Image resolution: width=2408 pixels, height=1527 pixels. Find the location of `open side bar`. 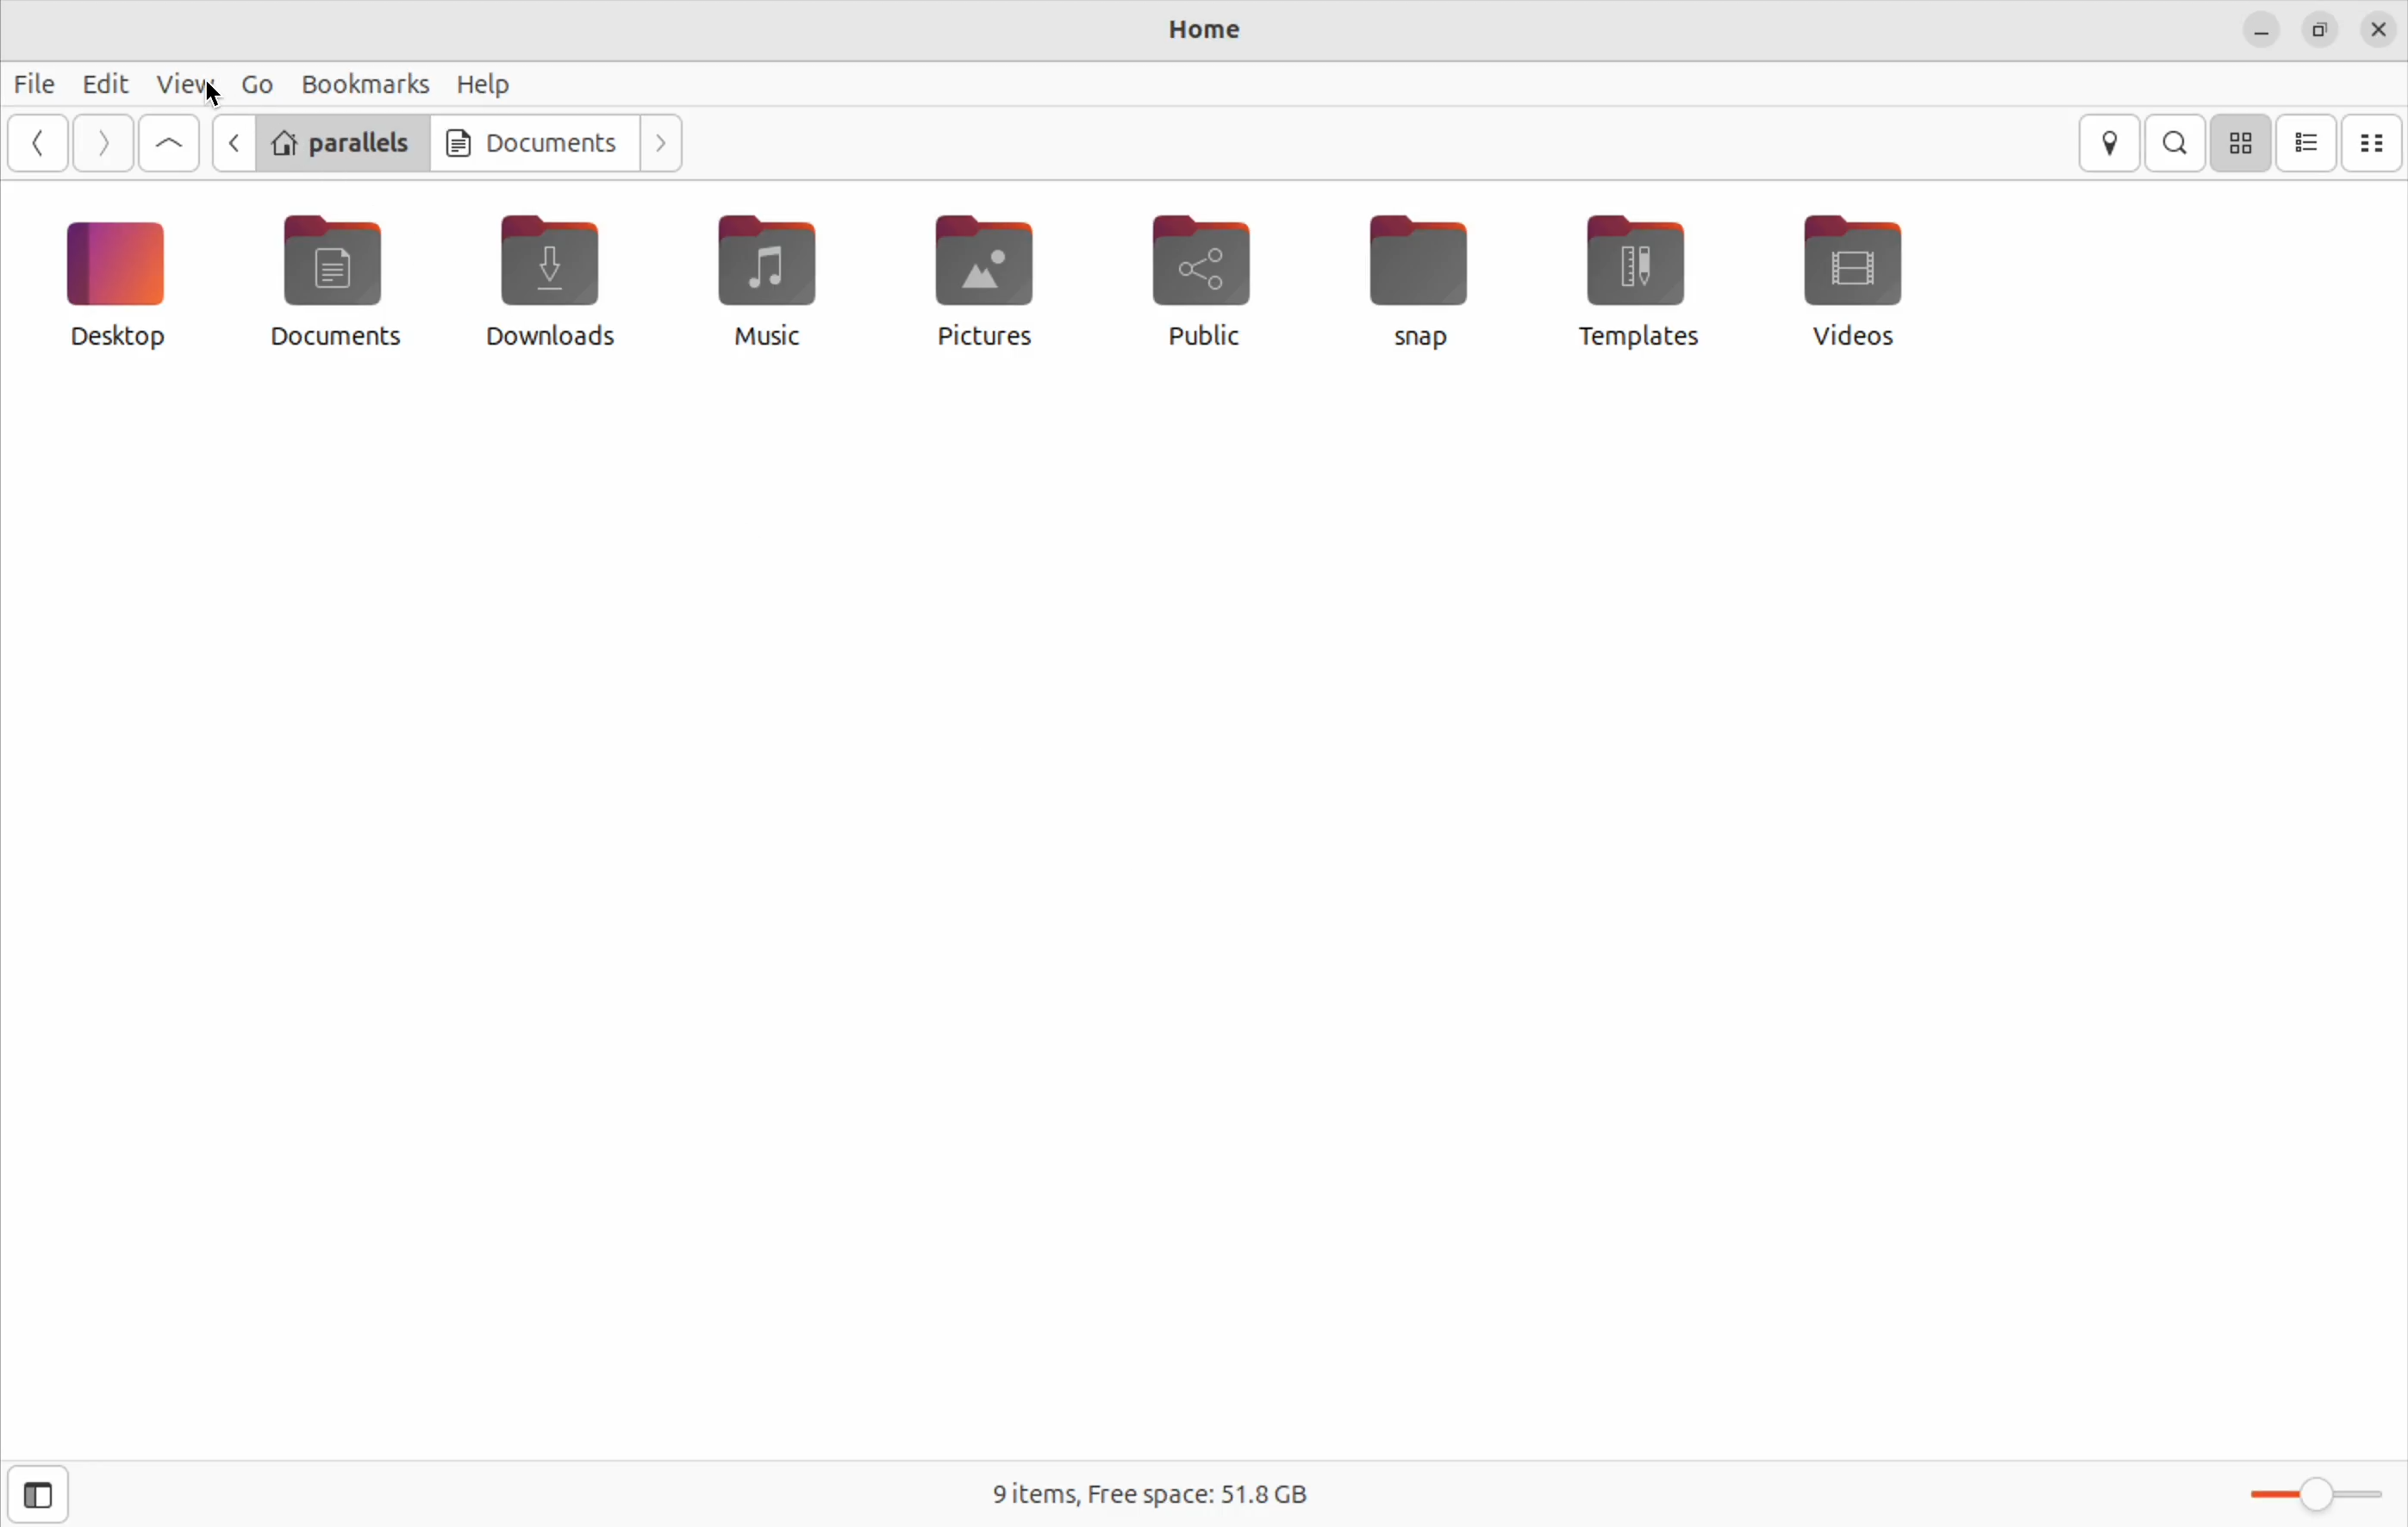

open side bar is located at coordinates (30, 1498).